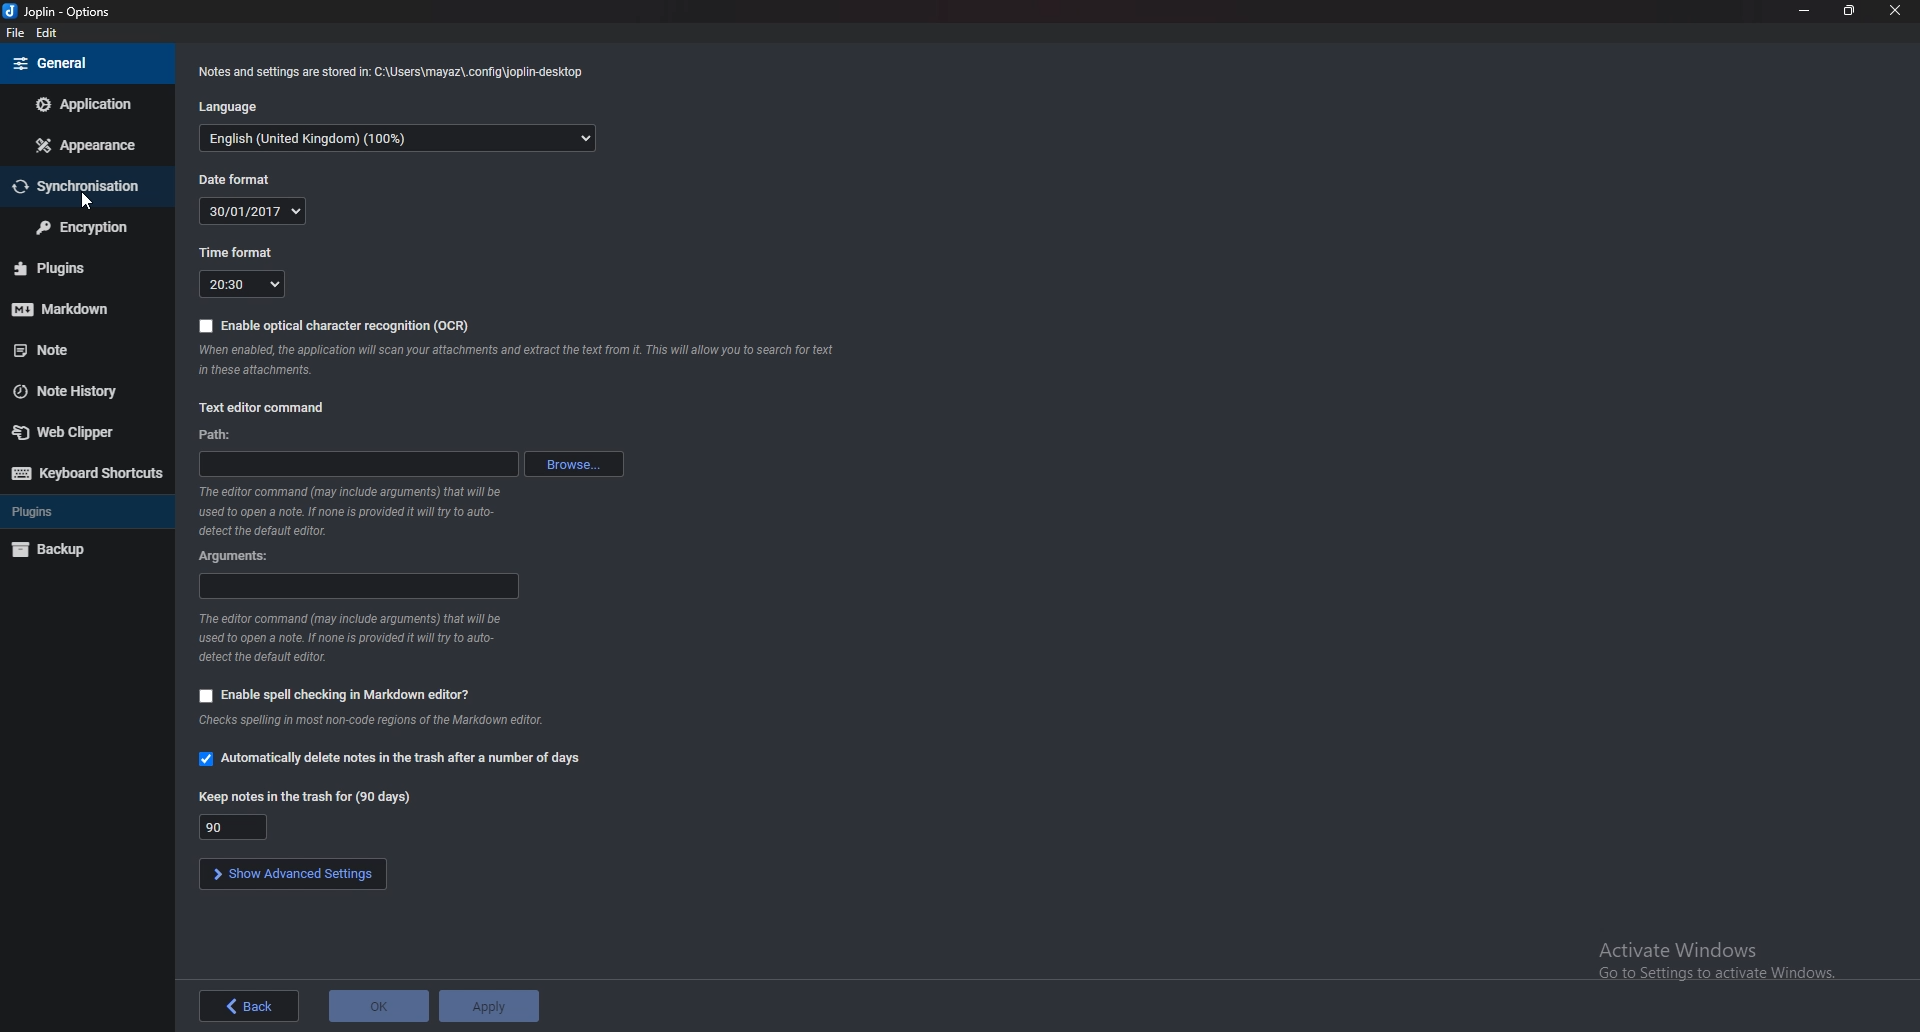 The width and height of the screenshot is (1920, 1032). Describe the element at coordinates (393, 758) in the screenshot. I see `automatically delete from trash` at that location.